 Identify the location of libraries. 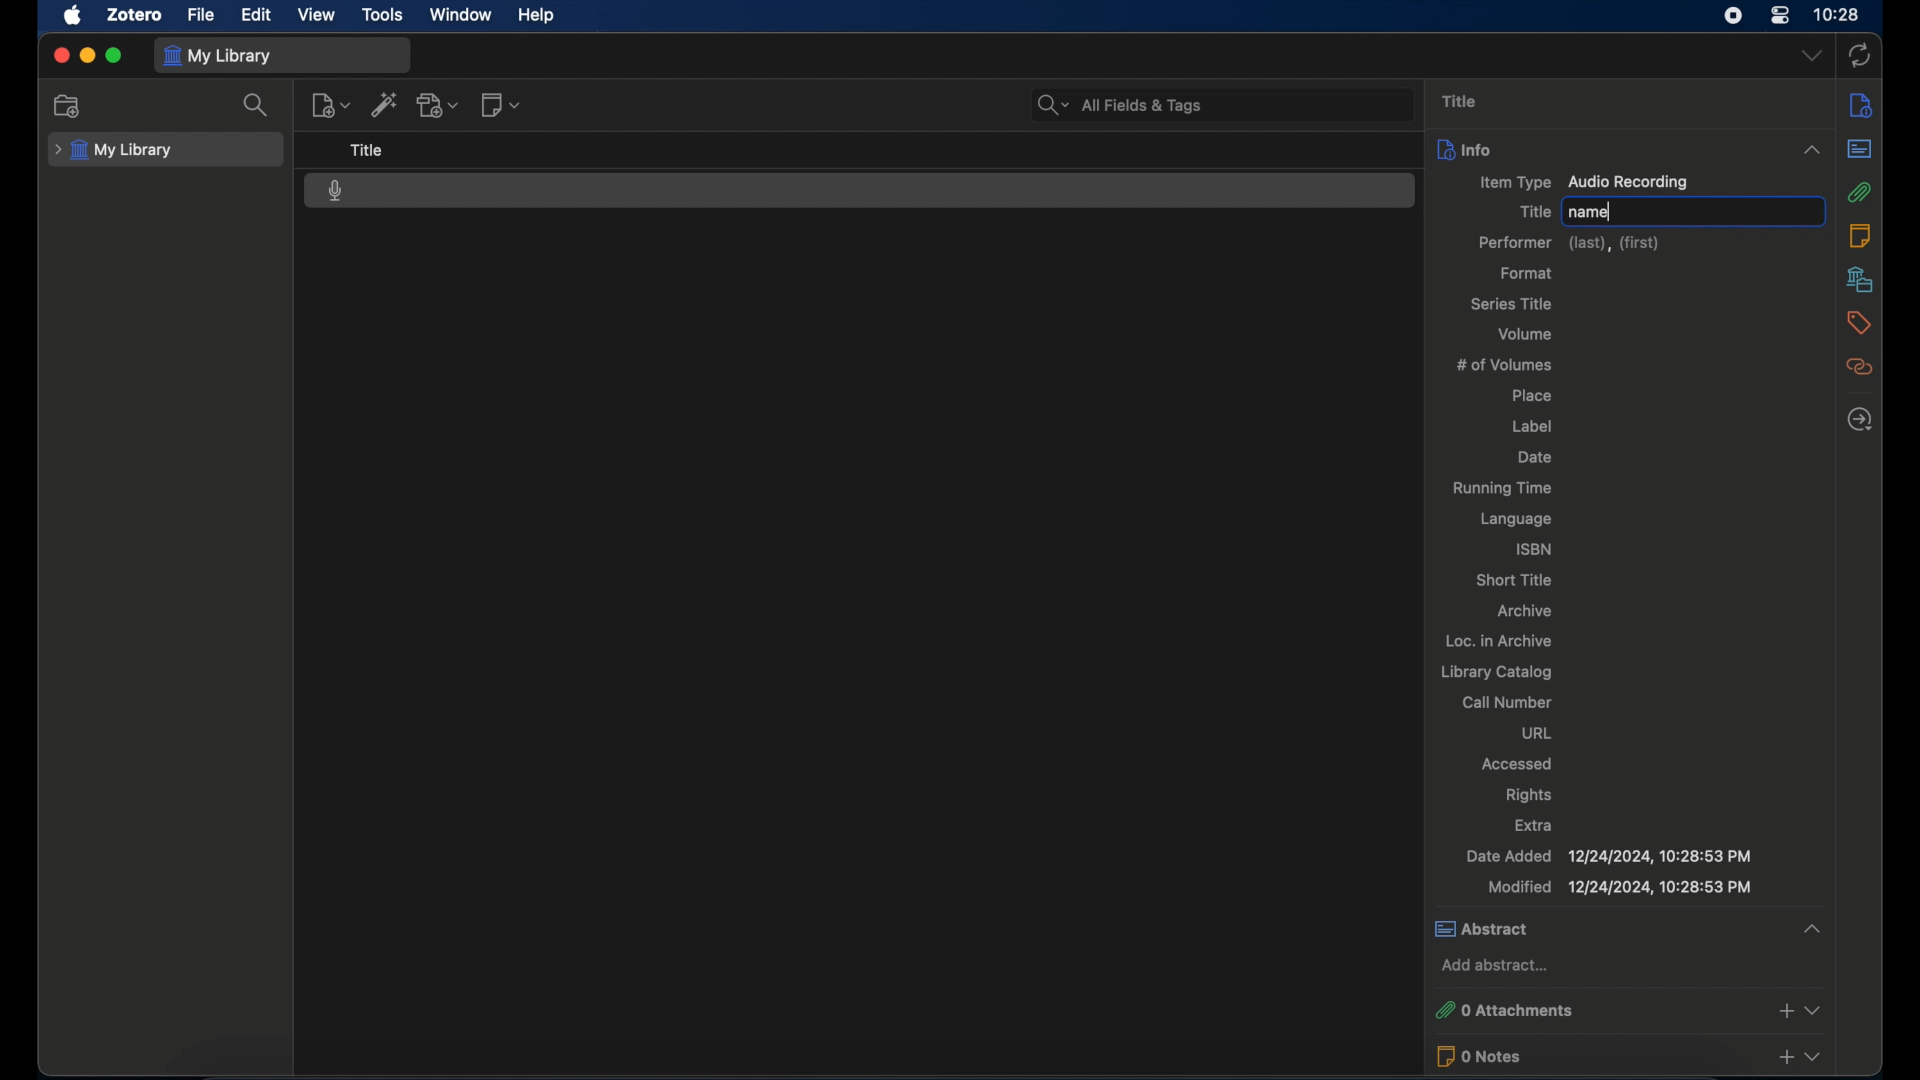
(1861, 280).